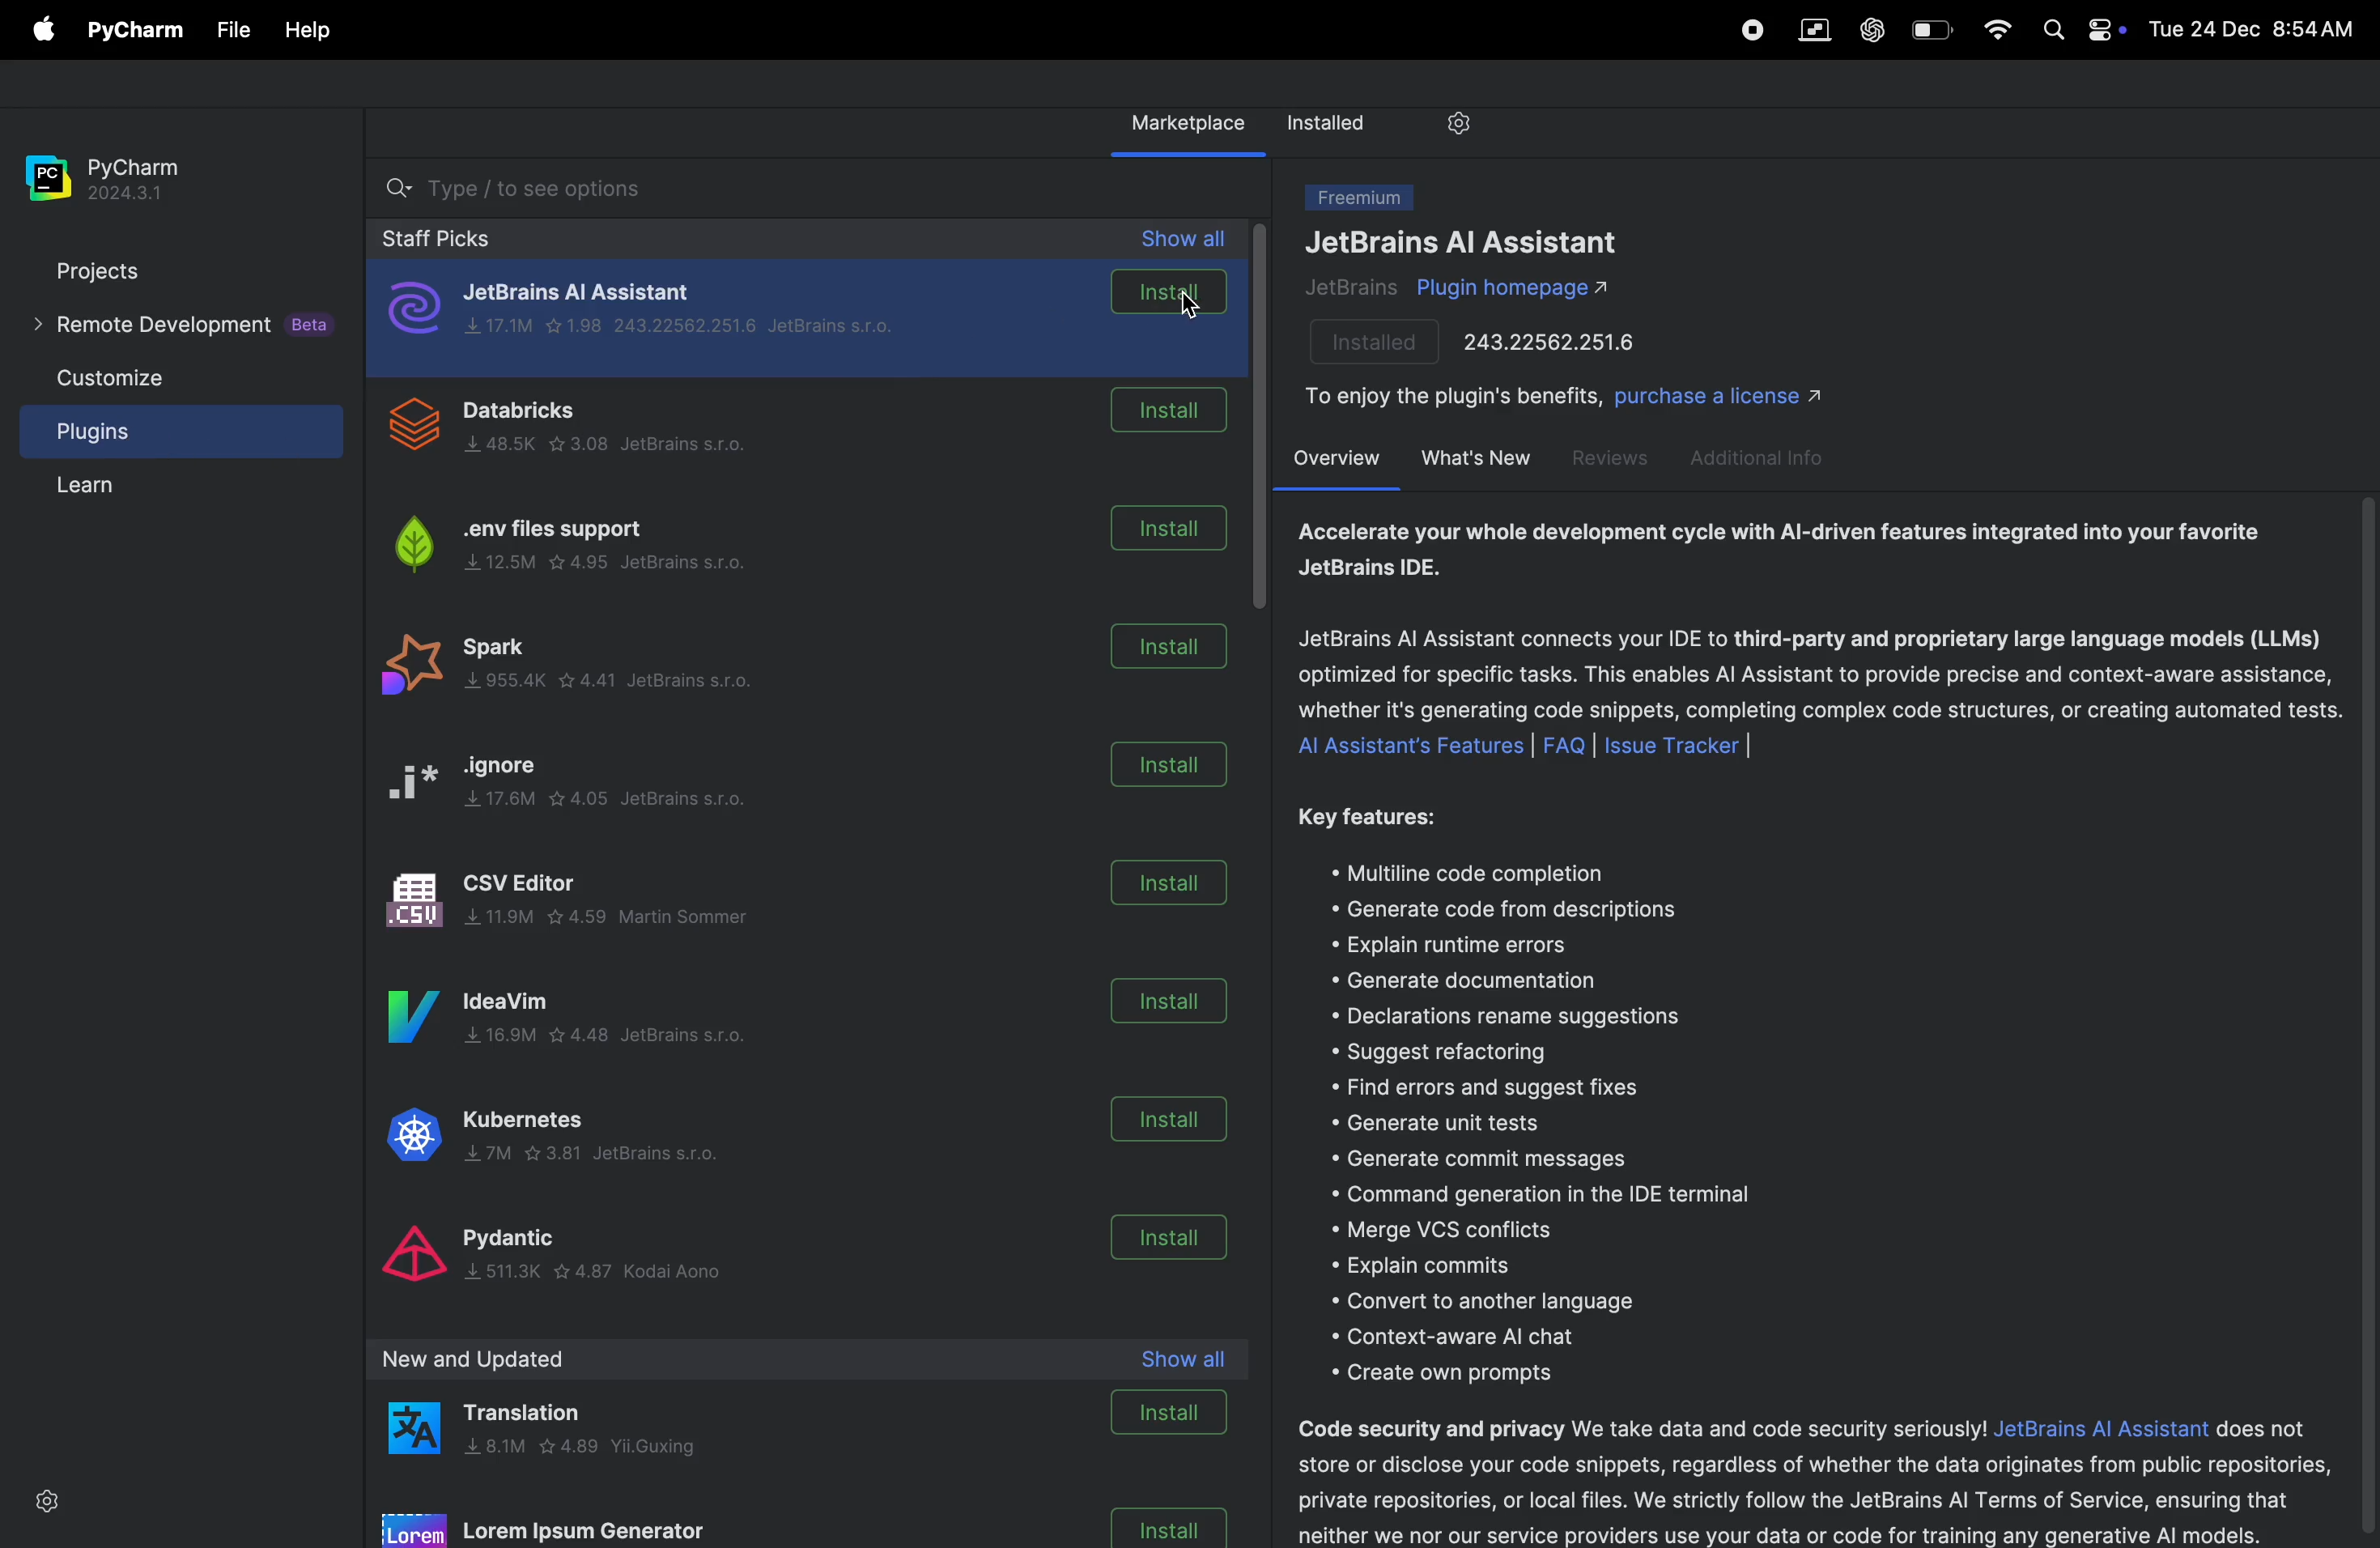 Image resolution: width=2380 pixels, height=1548 pixels. I want to click on spark, so click(591, 674).